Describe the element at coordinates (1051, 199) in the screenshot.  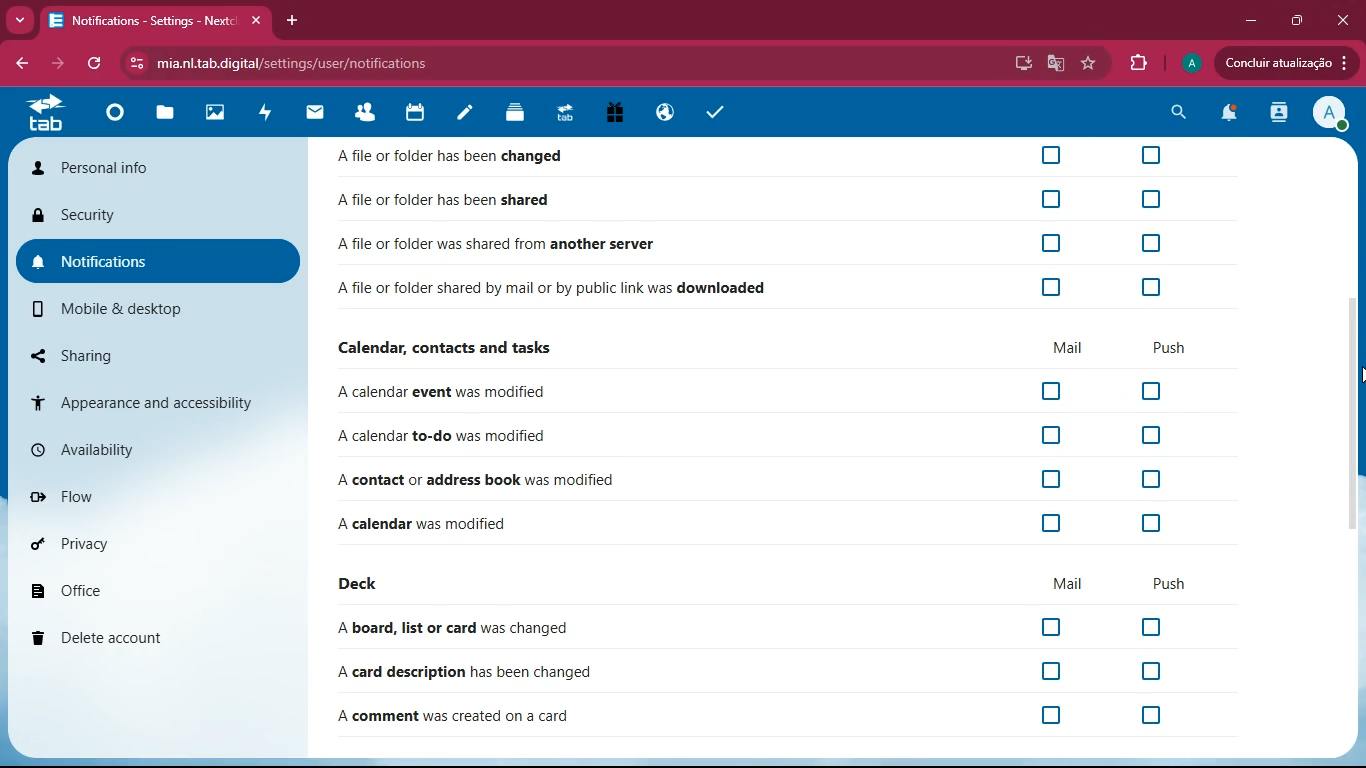
I see `off` at that location.